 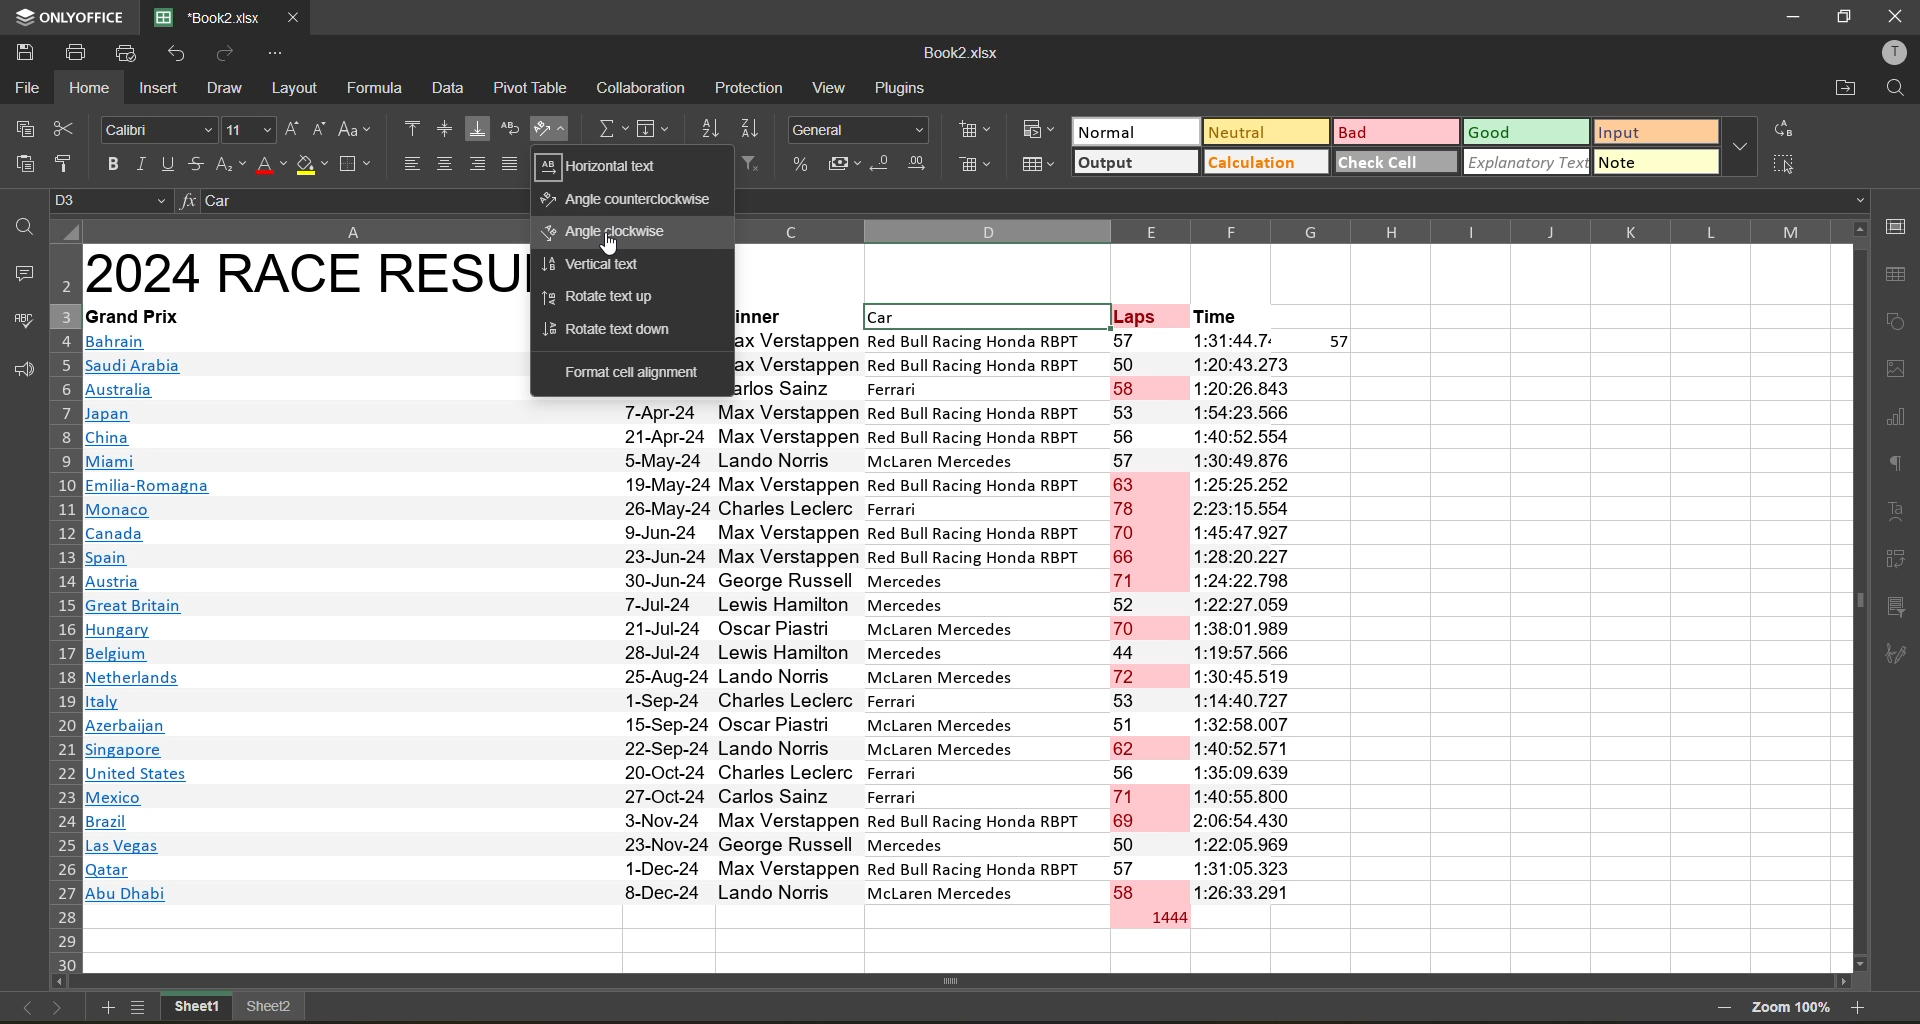 I want to click on view, so click(x=834, y=87).